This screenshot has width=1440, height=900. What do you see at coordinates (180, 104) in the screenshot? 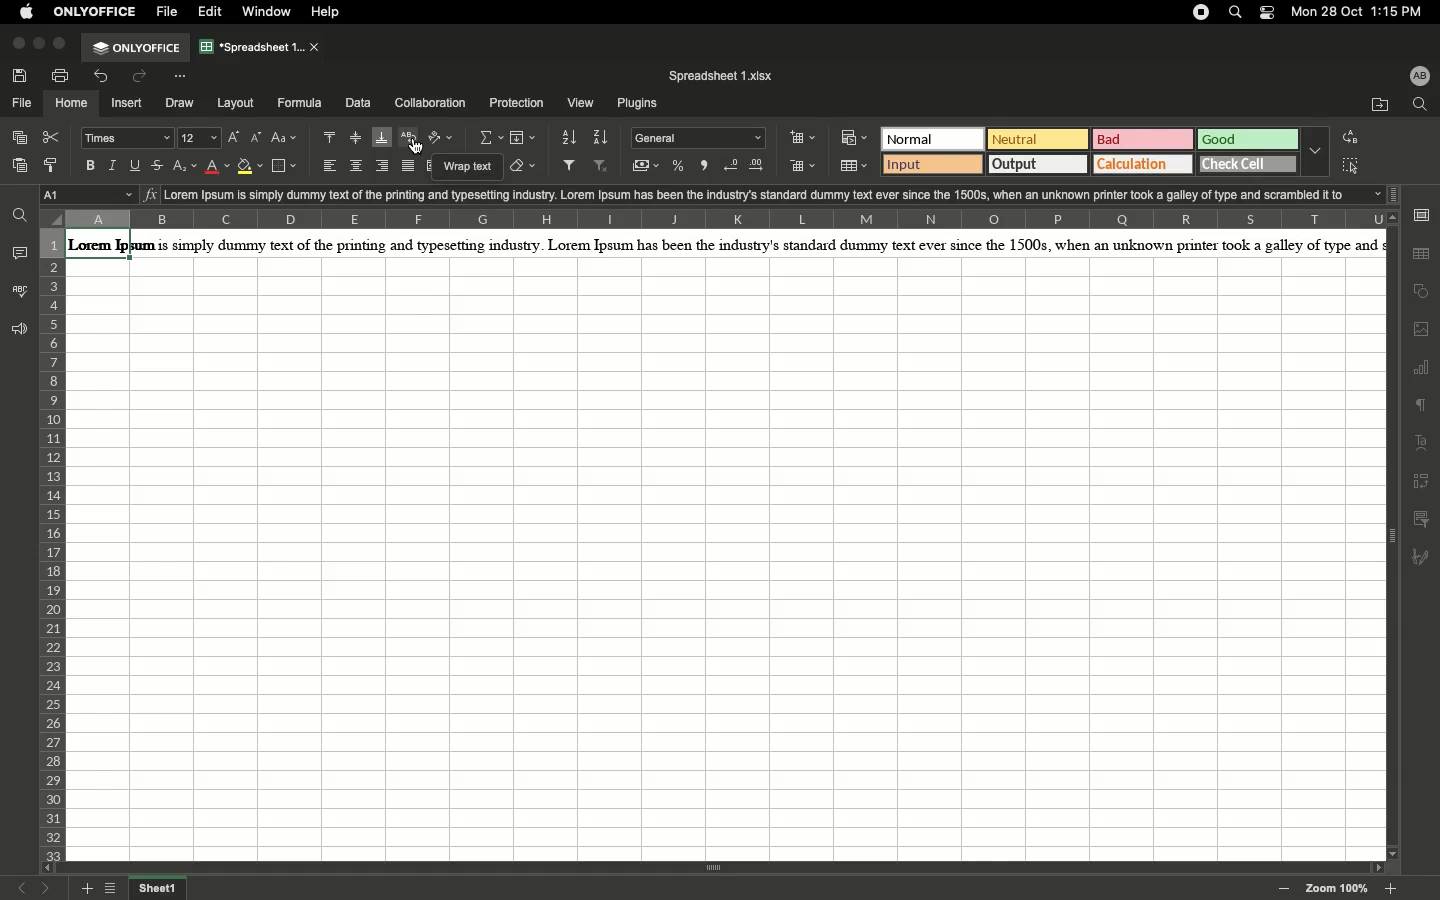
I see `Draw` at bounding box center [180, 104].